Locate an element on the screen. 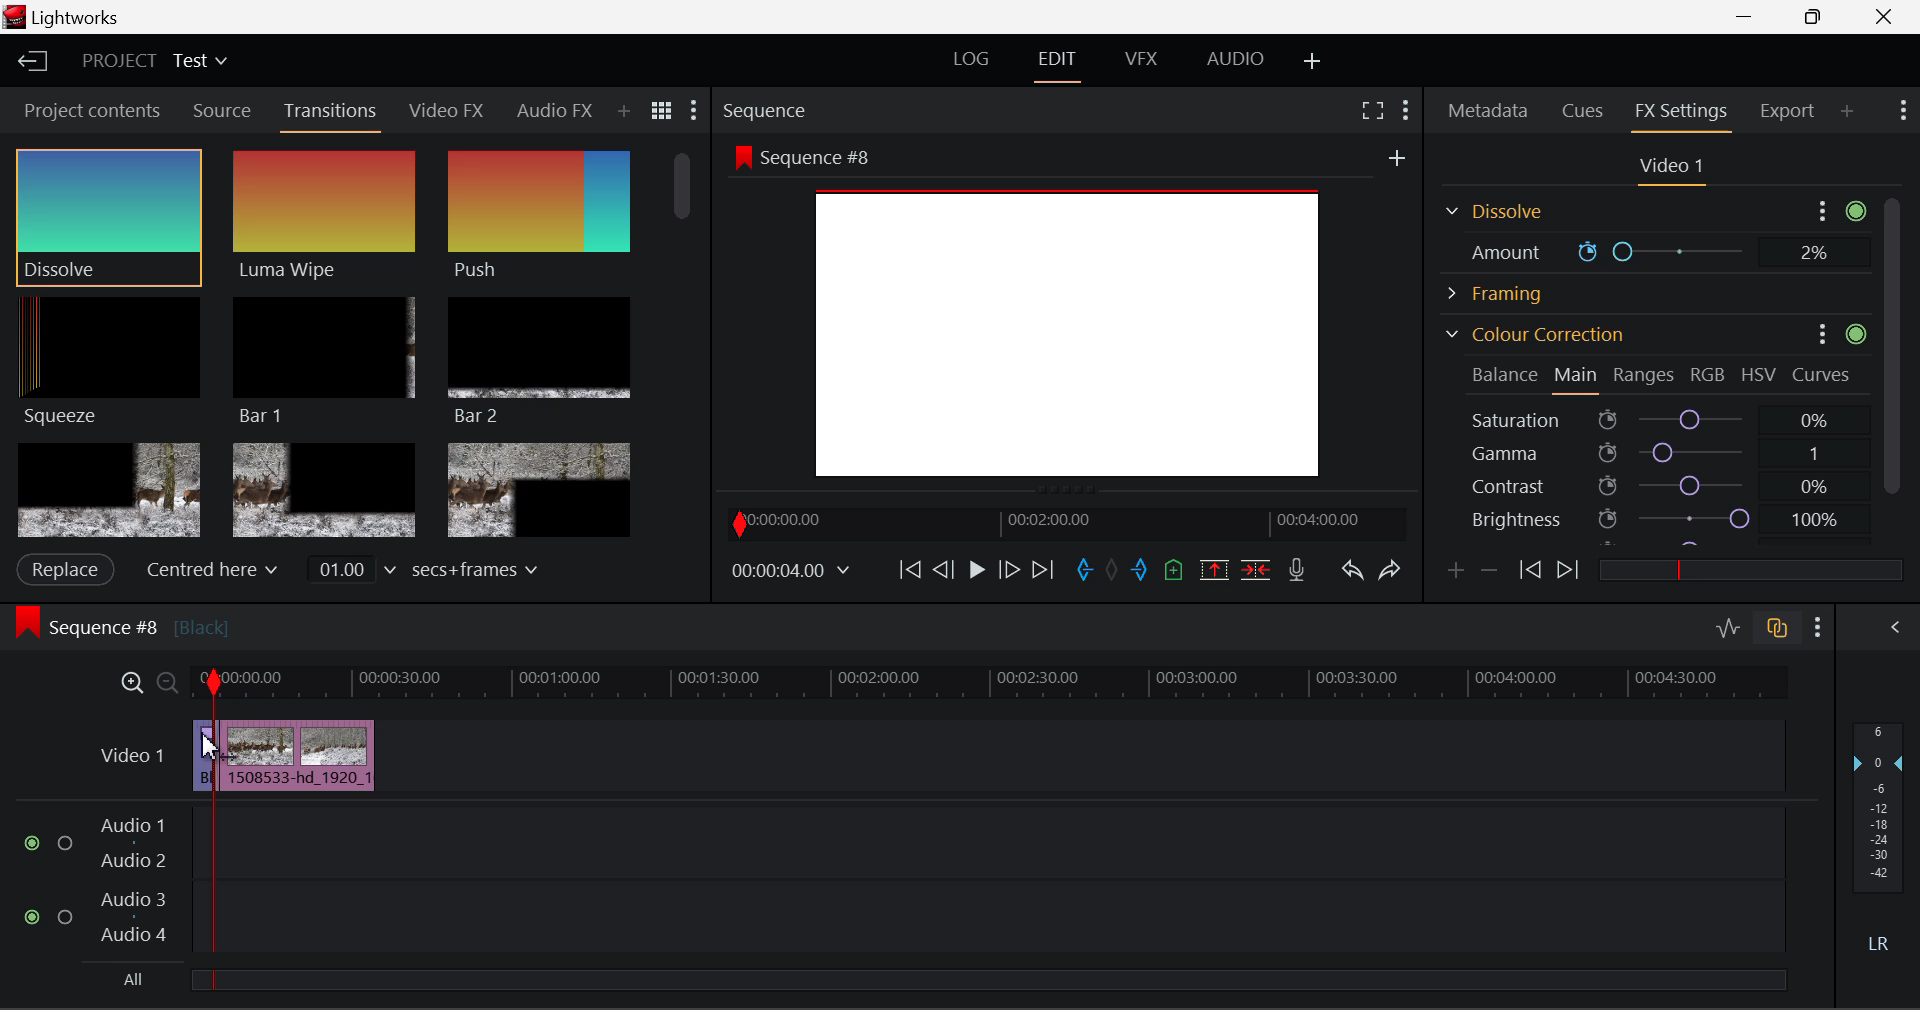 This screenshot has width=1920, height=1010. Add Layout is located at coordinates (1313, 62).